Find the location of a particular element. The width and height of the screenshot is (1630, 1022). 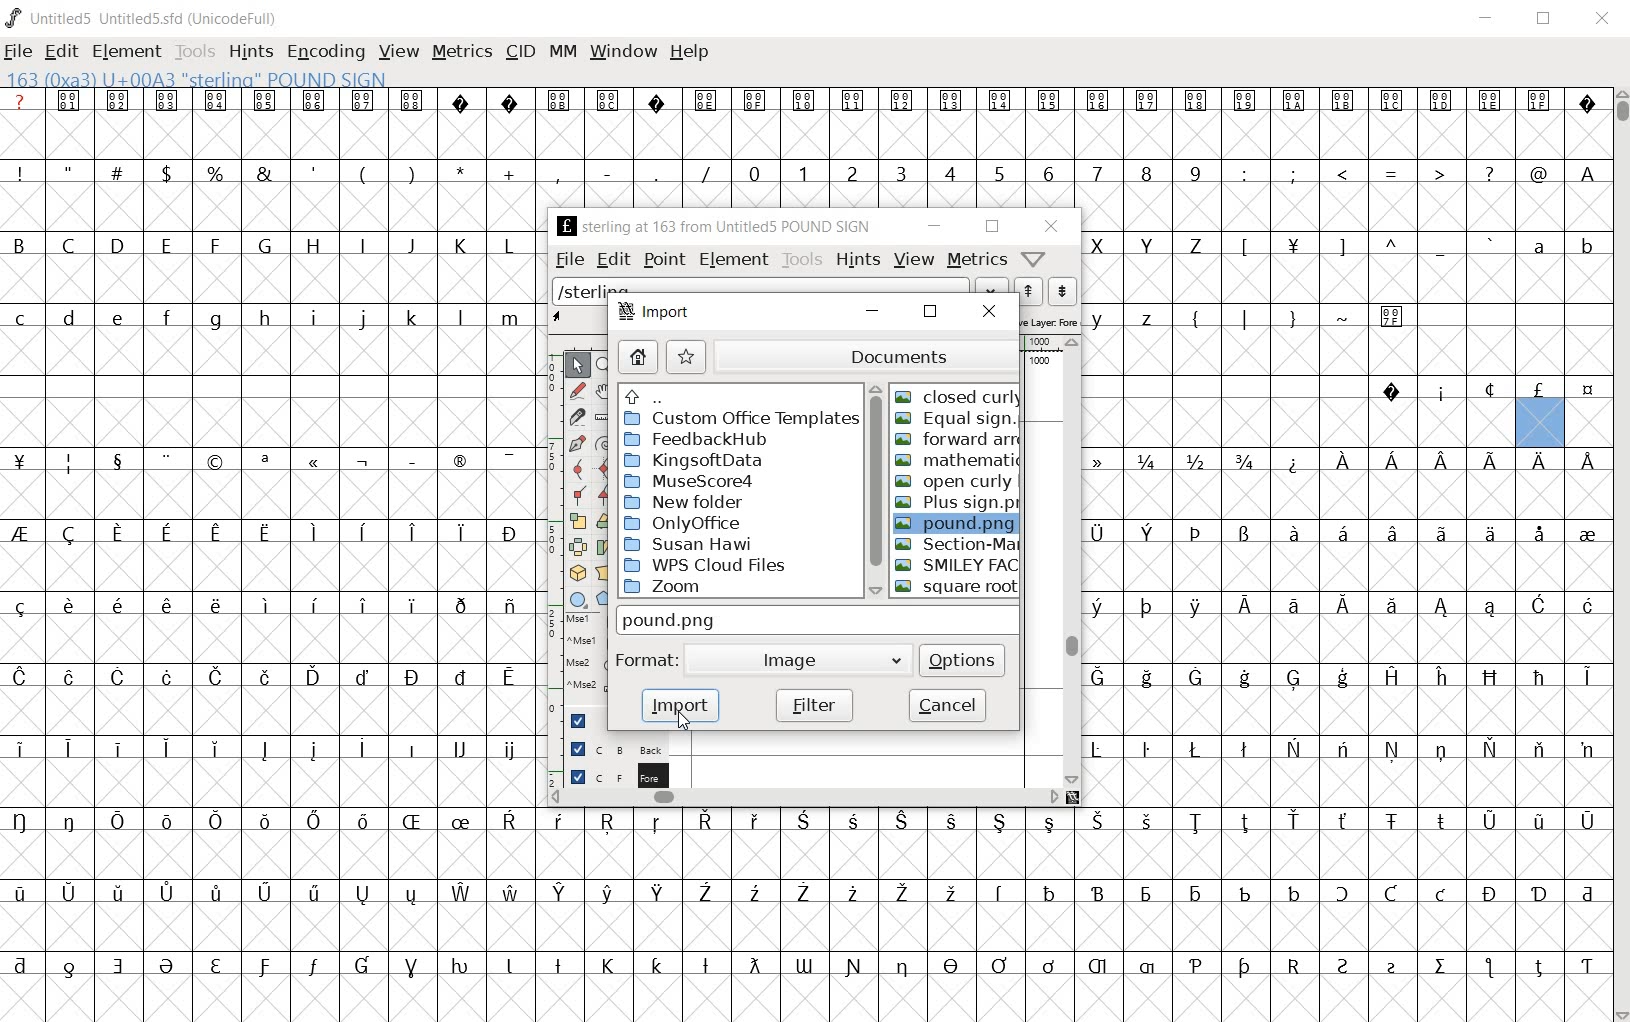

I is located at coordinates (363, 246).